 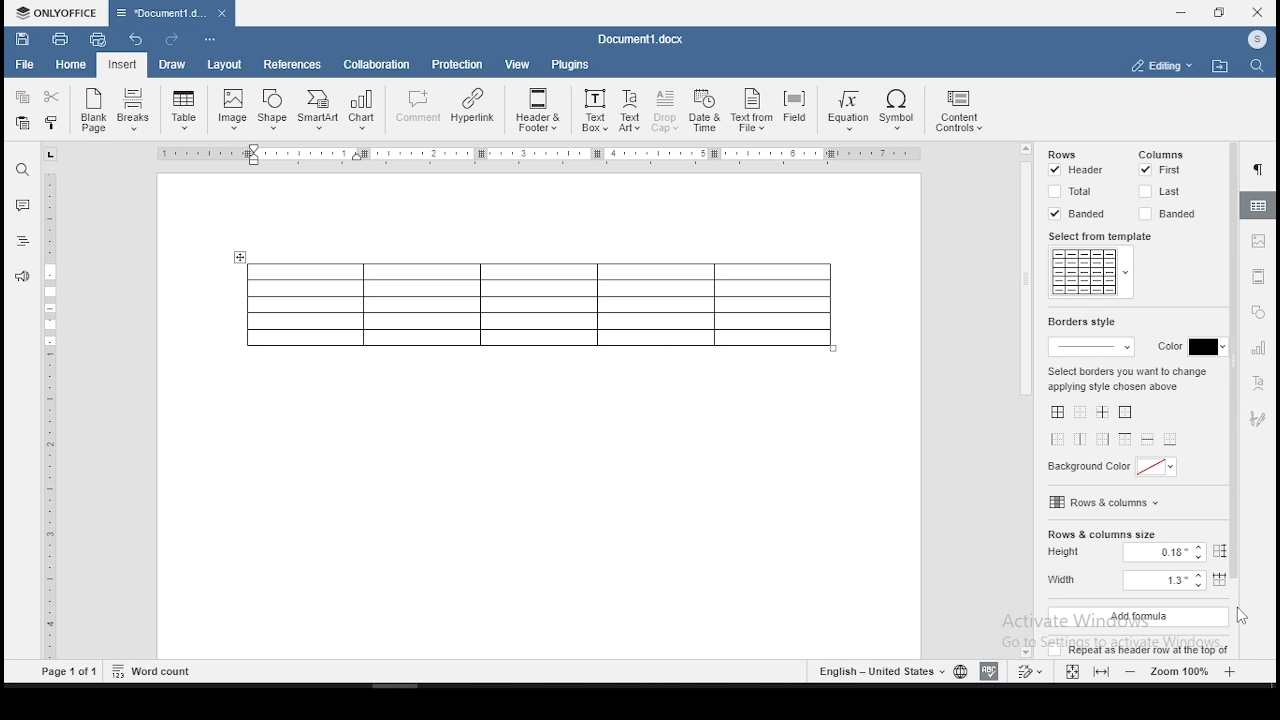 What do you see at coordinates (519, 64) in the screenshot?
I see `view` at bounding box center [519, 64].